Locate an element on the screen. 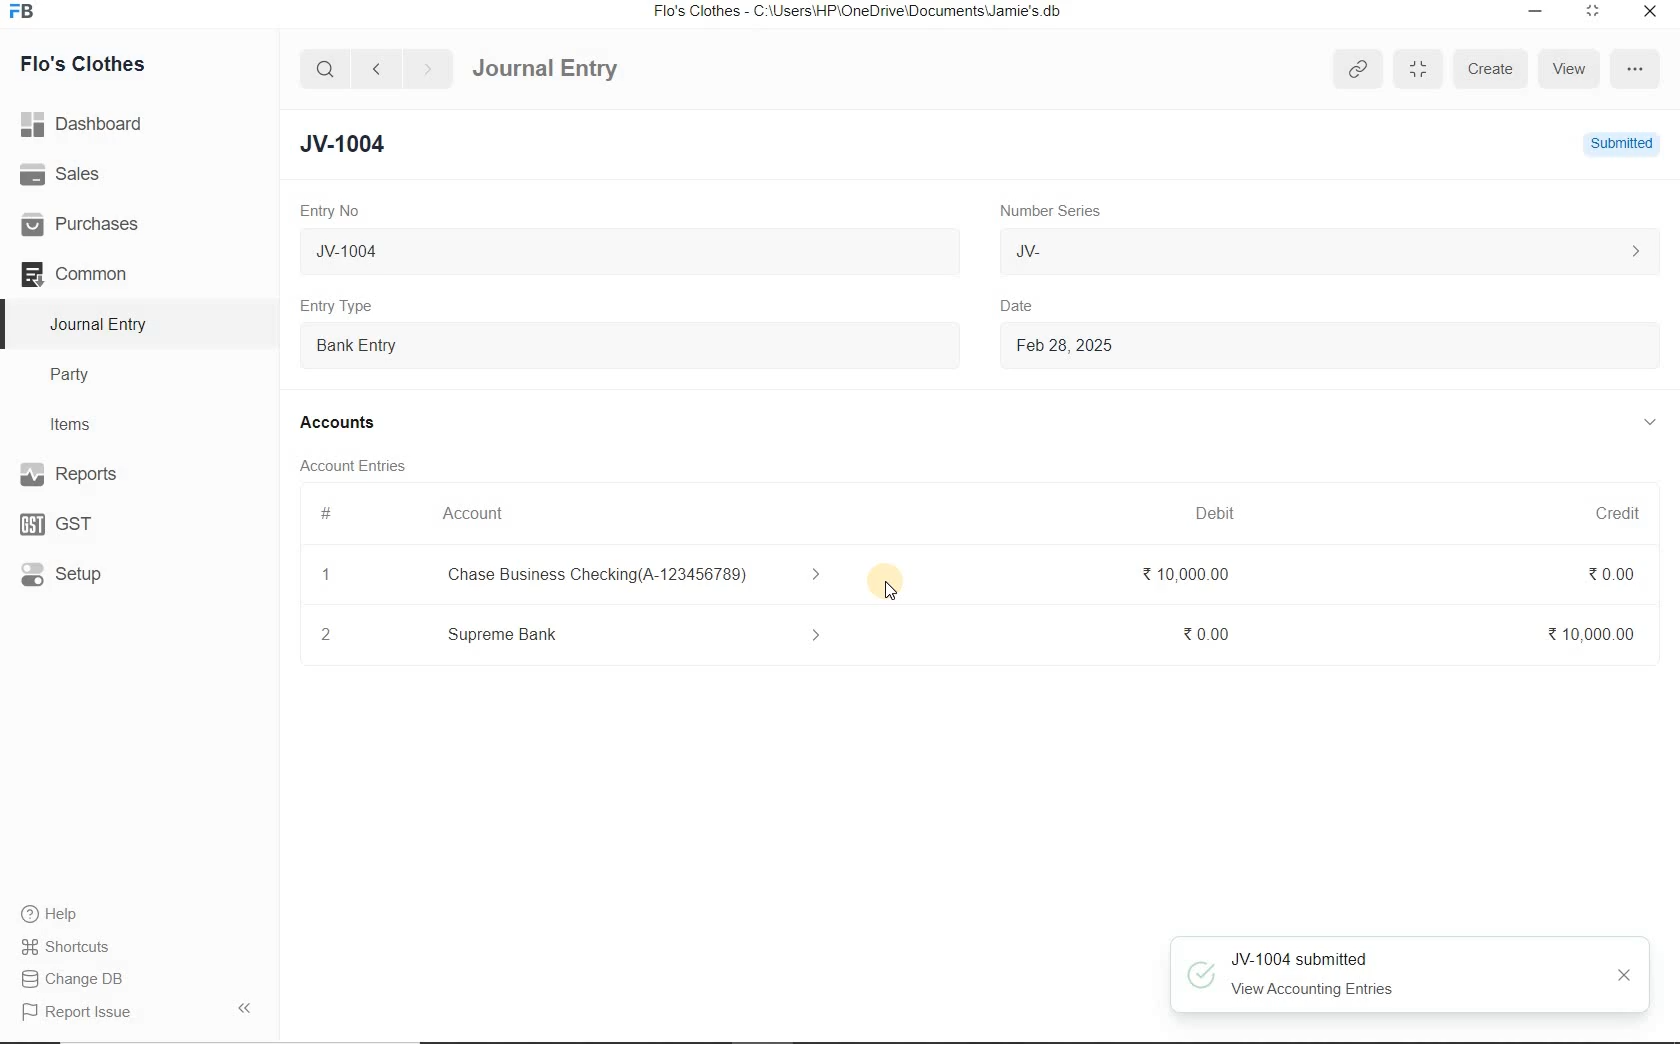  maximize is located at coordinates (1593, 10).